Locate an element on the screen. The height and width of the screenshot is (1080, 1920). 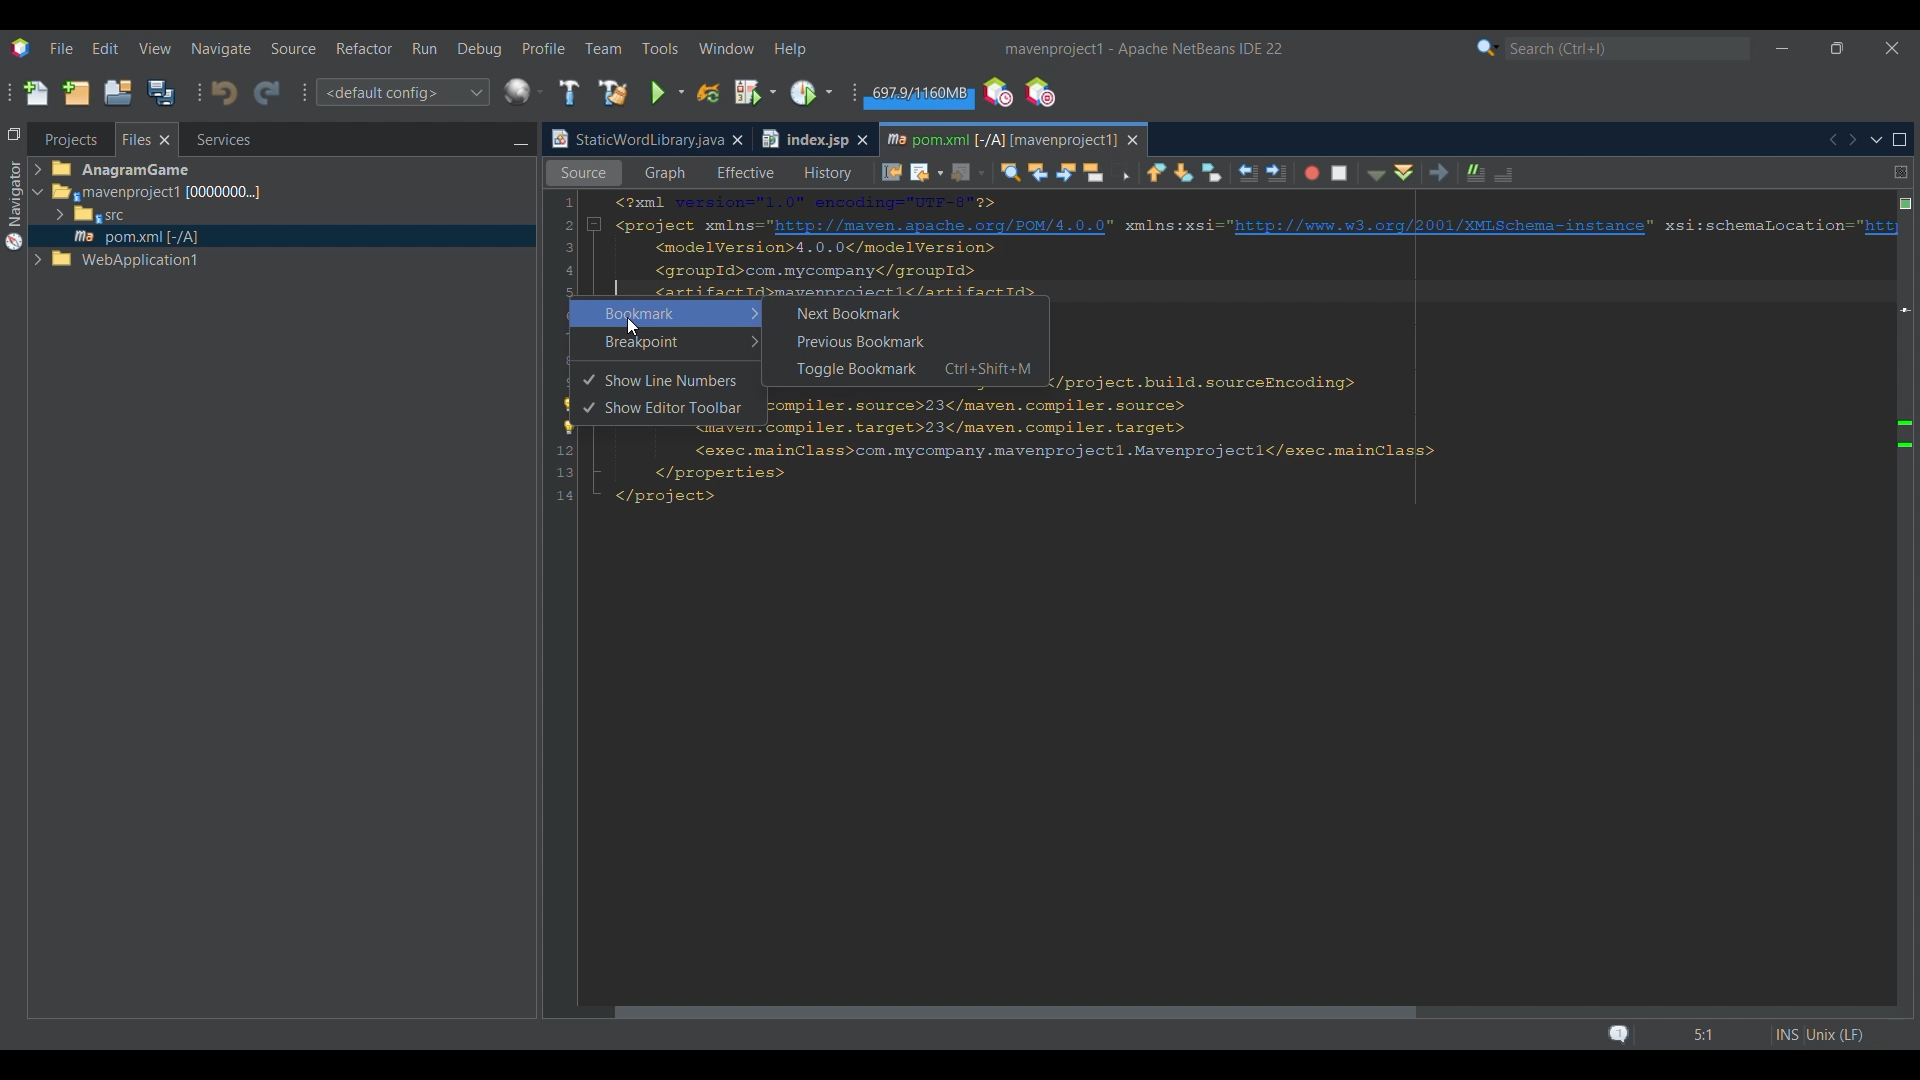
Previous bookmark is located at coordinates (1156, 169).